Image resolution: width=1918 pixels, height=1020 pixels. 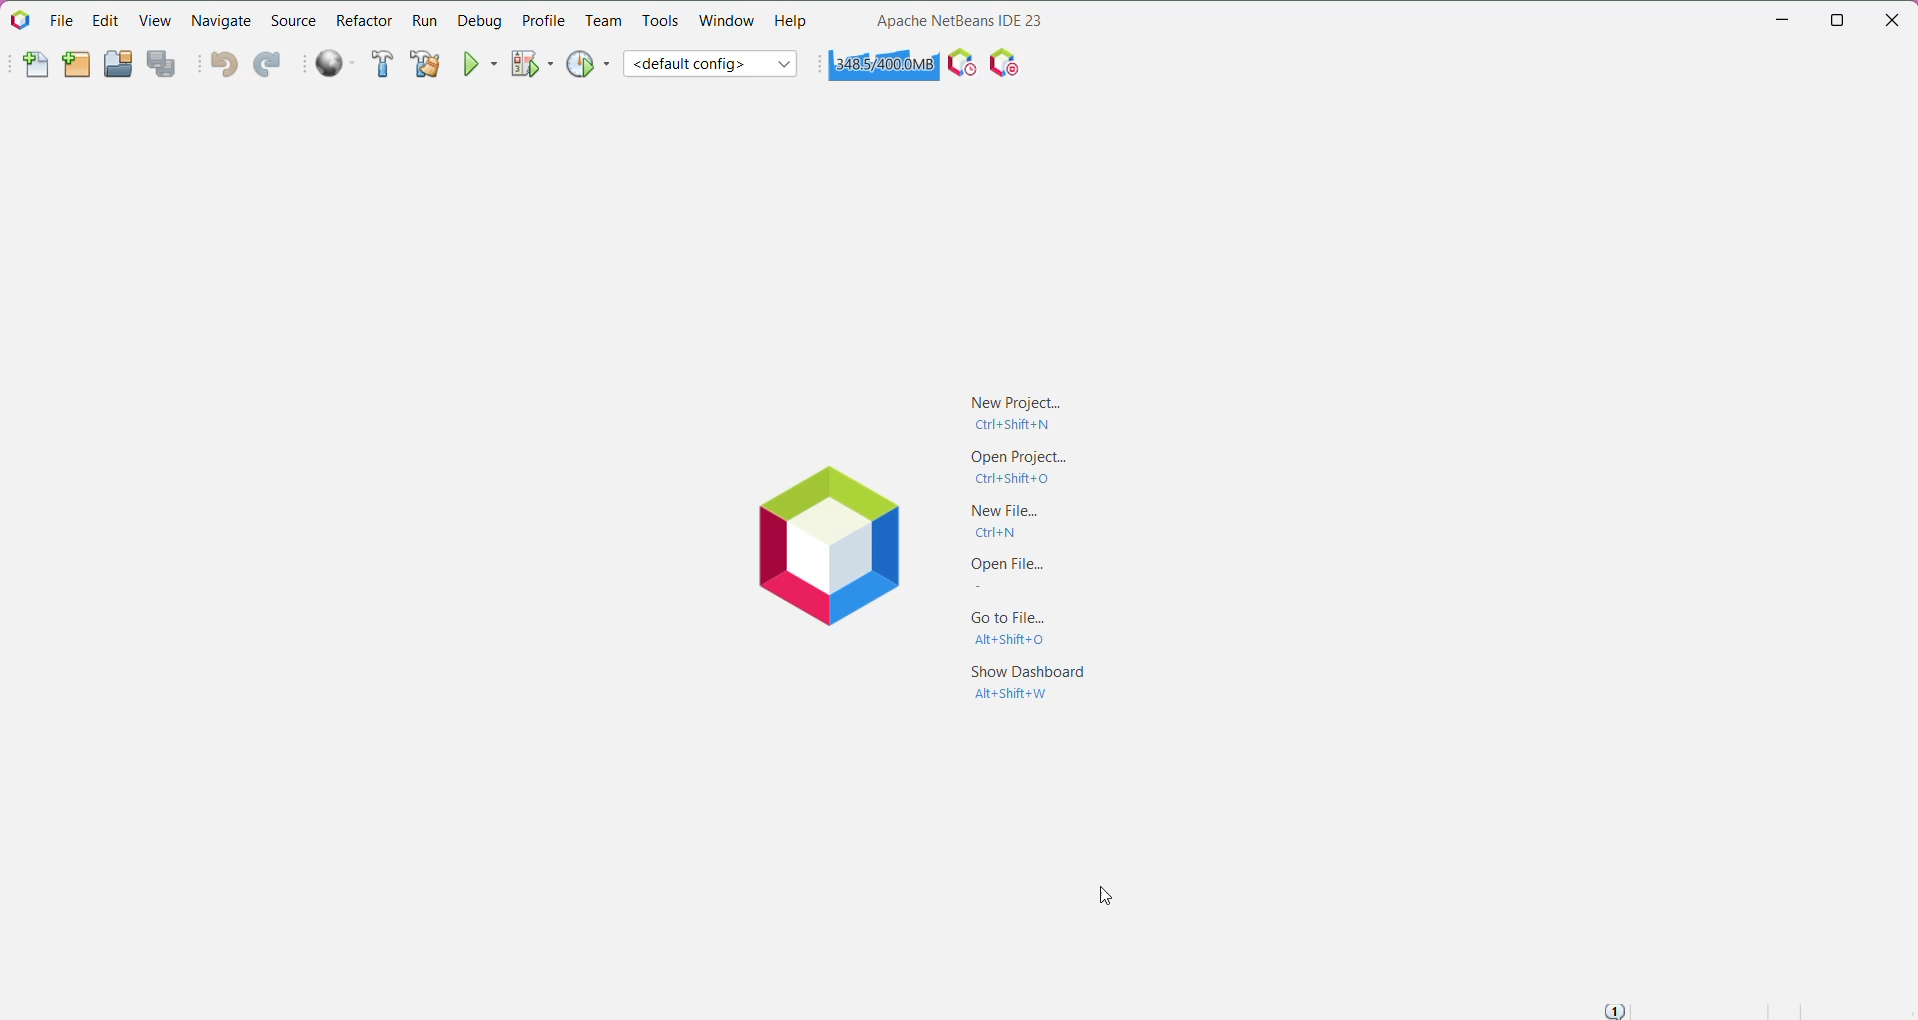 What do you see at coordinates (1009, 411) in the screenshot?
I see `New Project` at bounding box center [1009, 411].